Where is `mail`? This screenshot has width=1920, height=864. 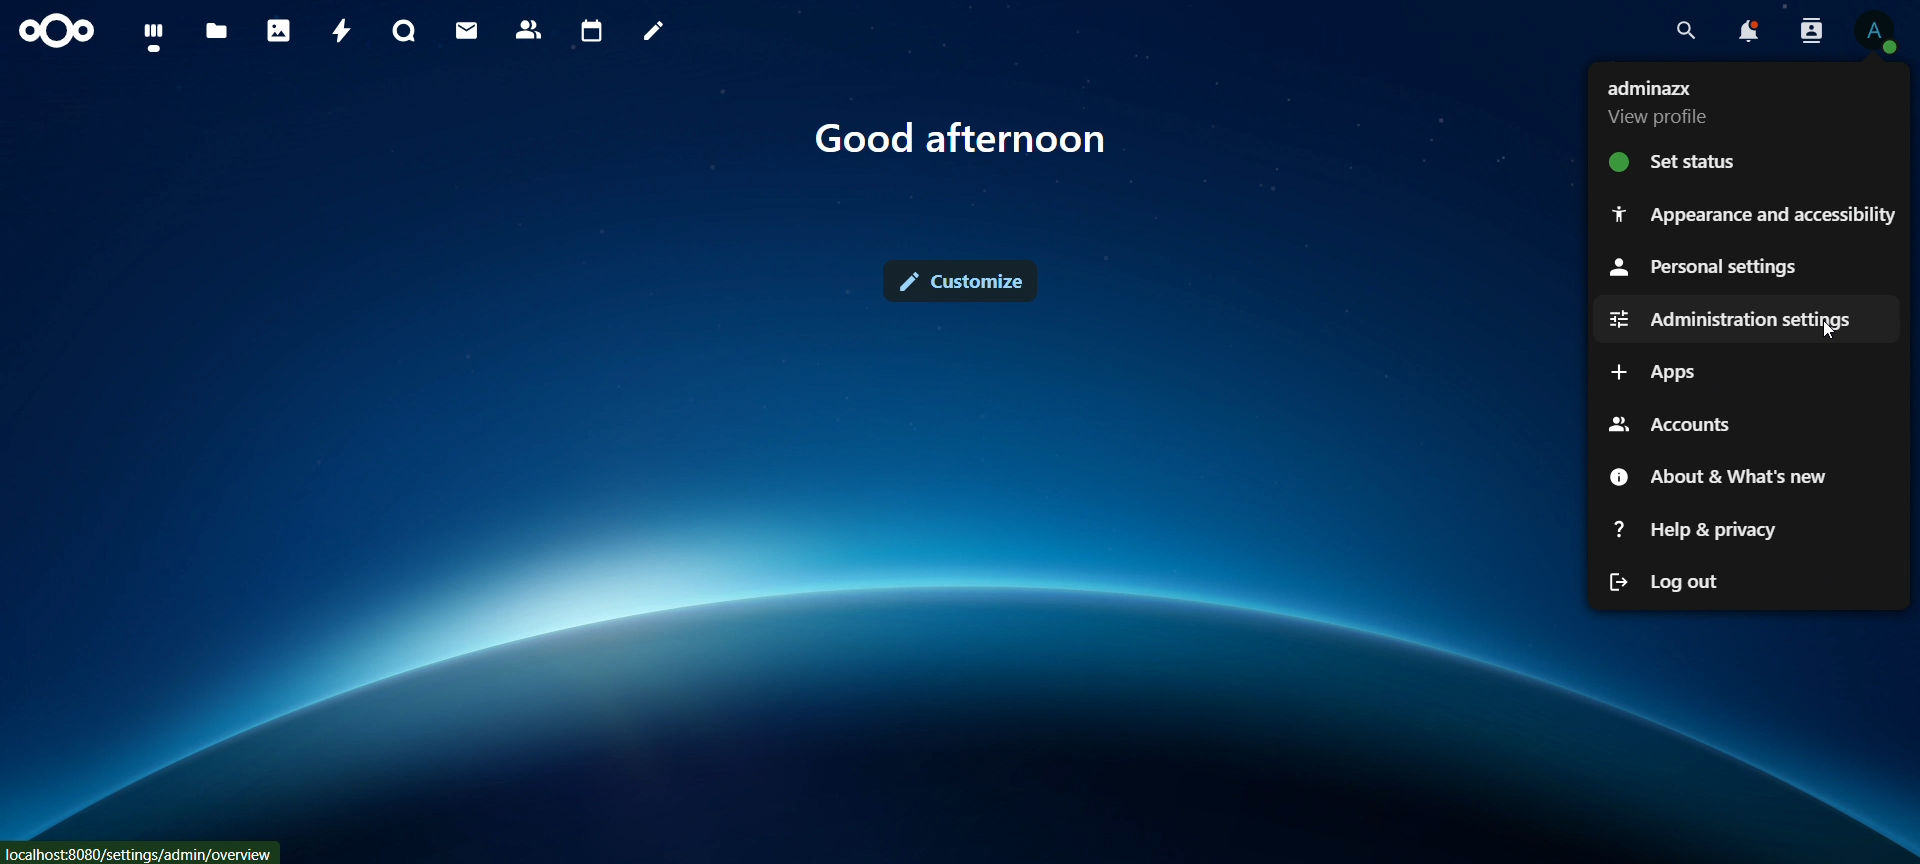
mail is located at coordinates (468, 29).